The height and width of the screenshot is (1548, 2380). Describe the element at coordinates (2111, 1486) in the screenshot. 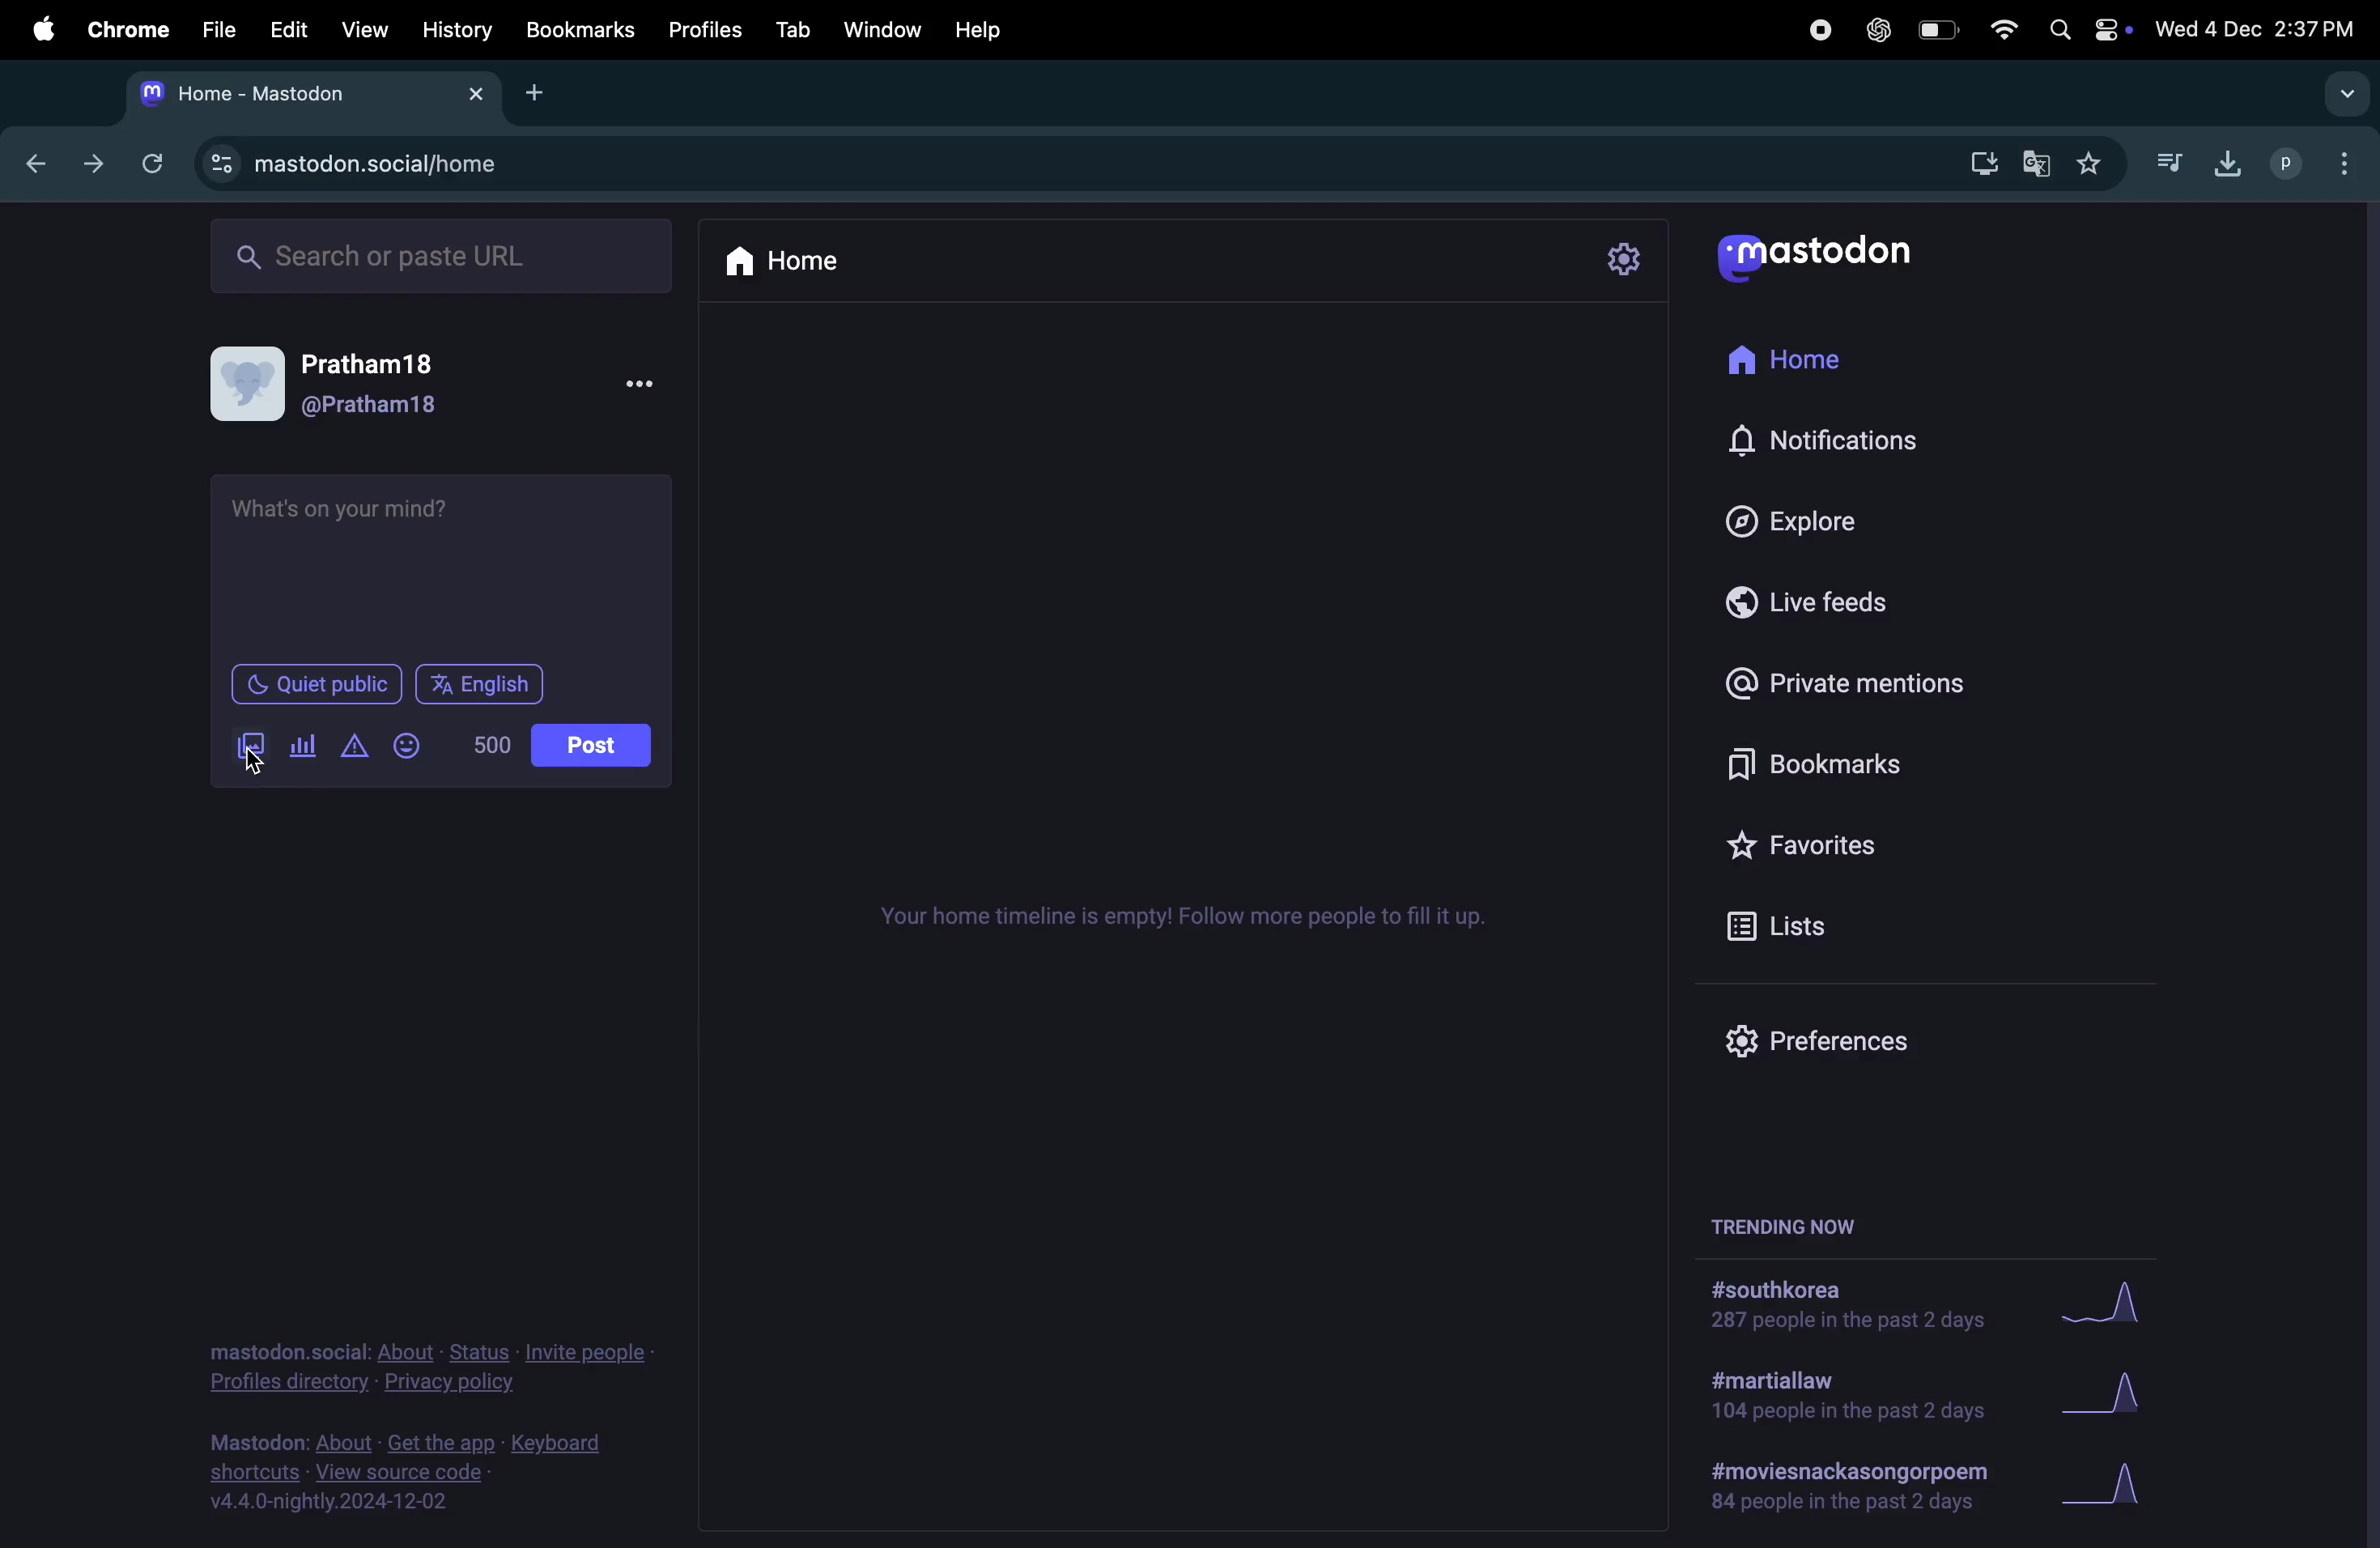

I see `Graph` at that location.